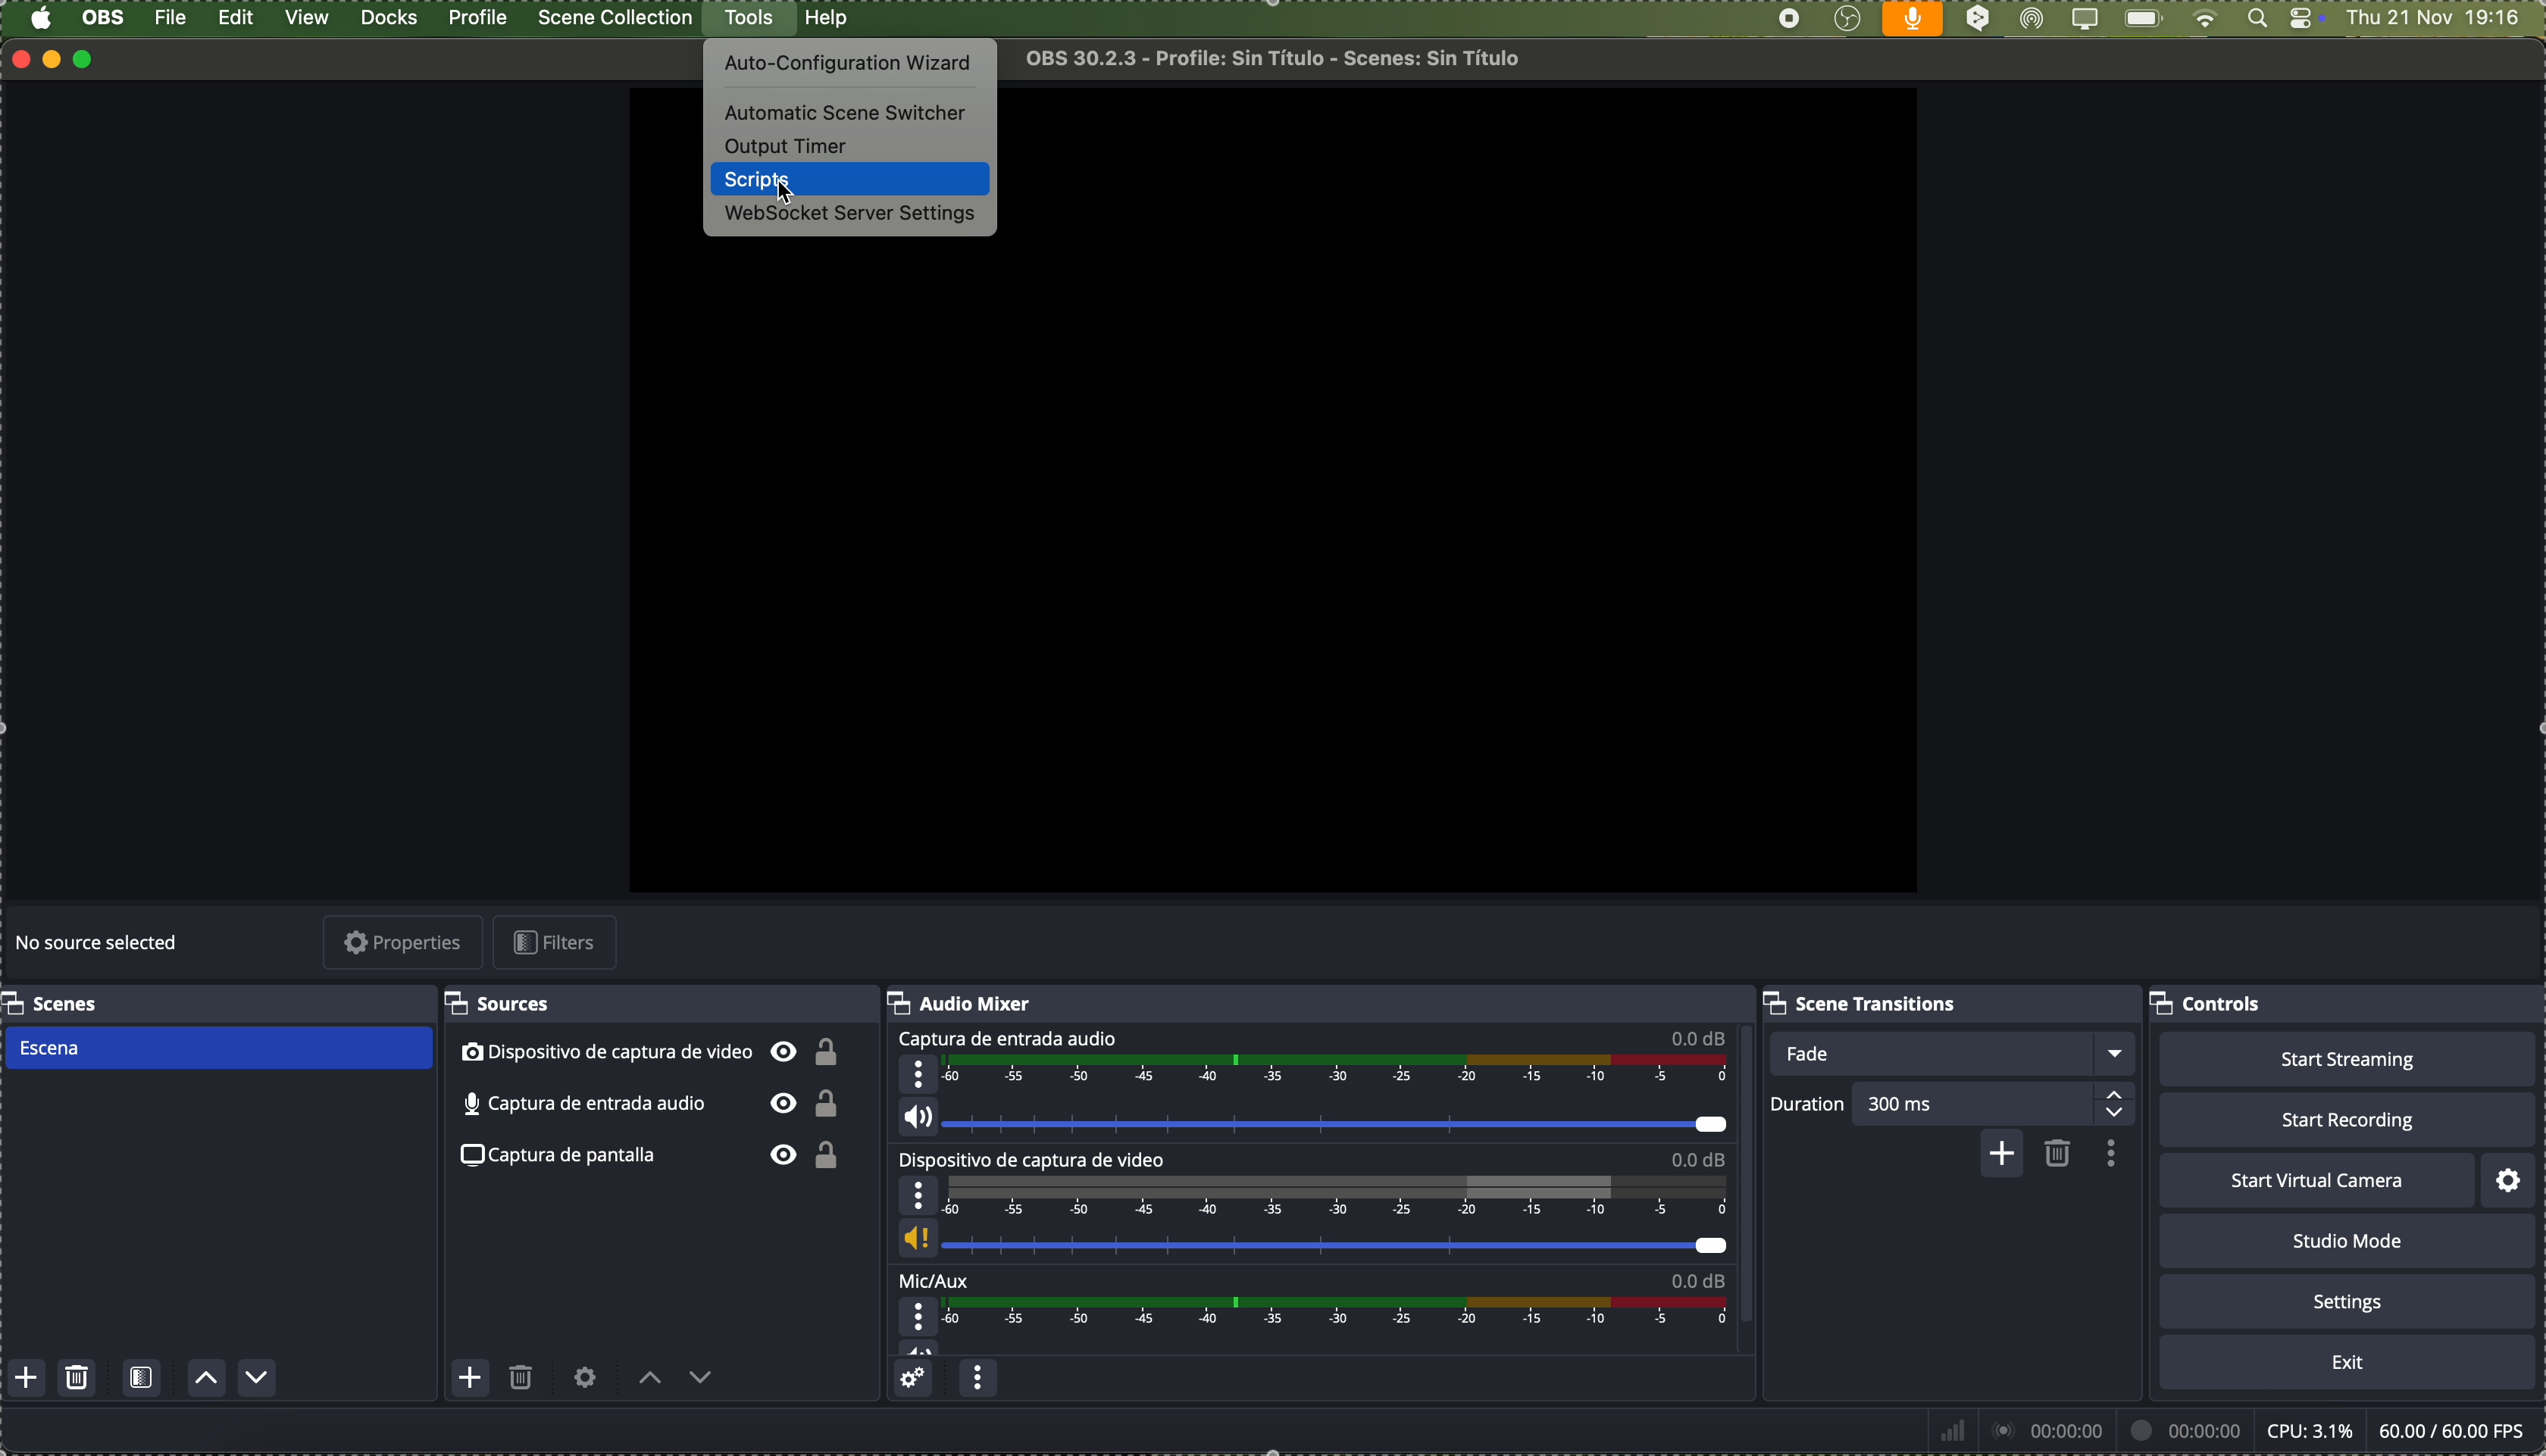 This screenshot has width=2546, height=1456. What do you see at coordinates (1313, 1207) in the screenshot?
I see `video capture device` at bounding box center [1313, 1207].